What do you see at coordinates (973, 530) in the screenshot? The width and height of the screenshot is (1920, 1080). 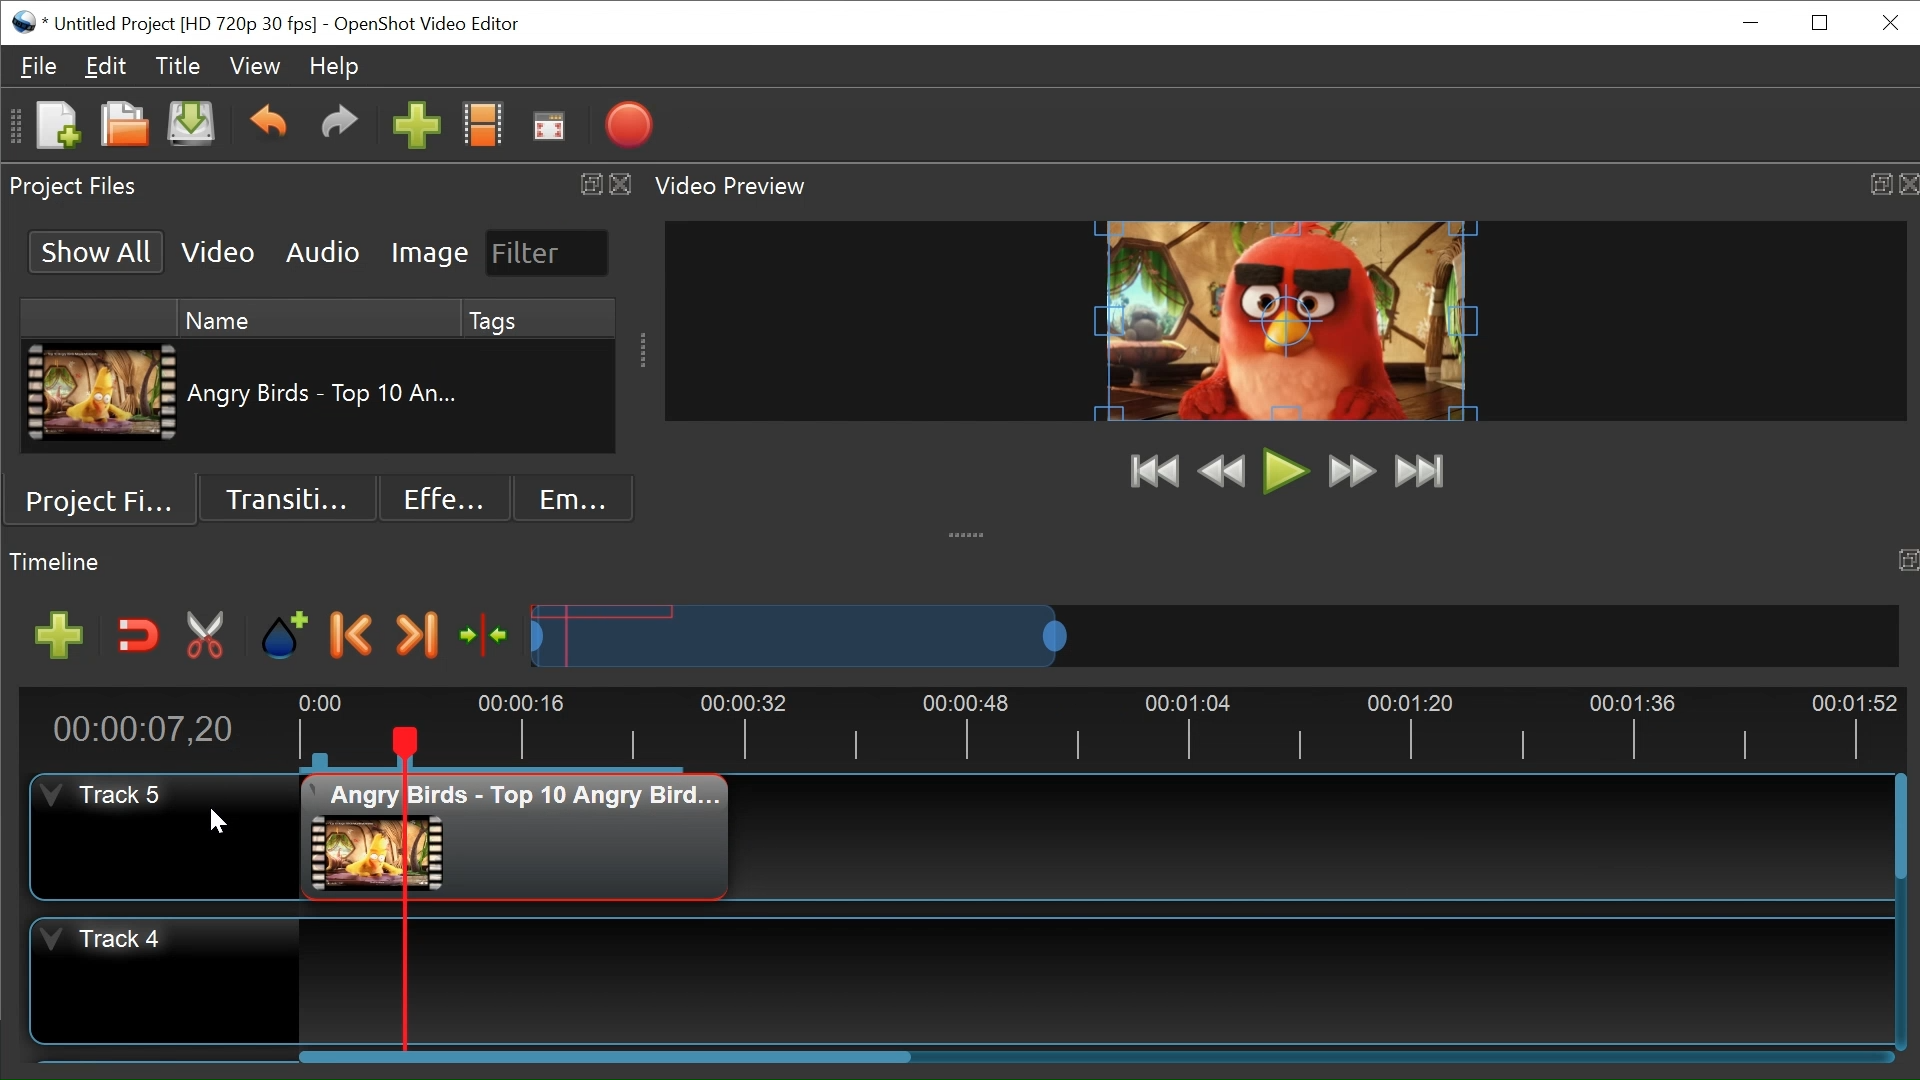 I see `collapse` at bounding box center [973, 530].